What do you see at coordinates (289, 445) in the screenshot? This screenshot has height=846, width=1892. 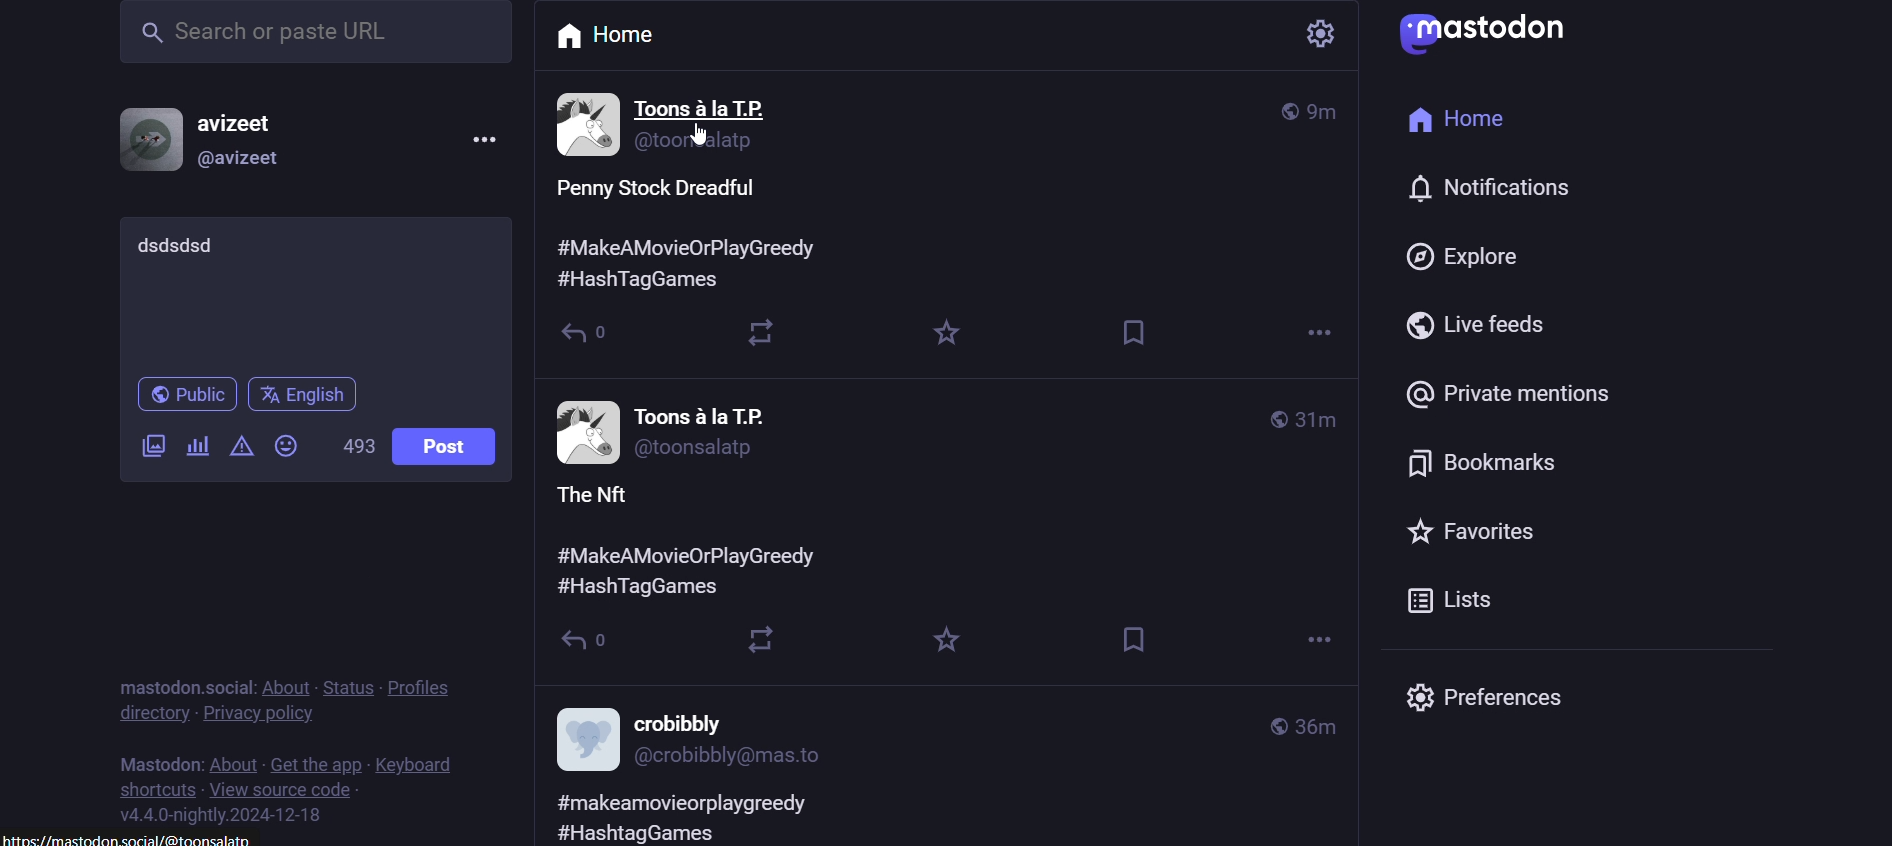 I see `add emoji` at bounding box center [289, 445].